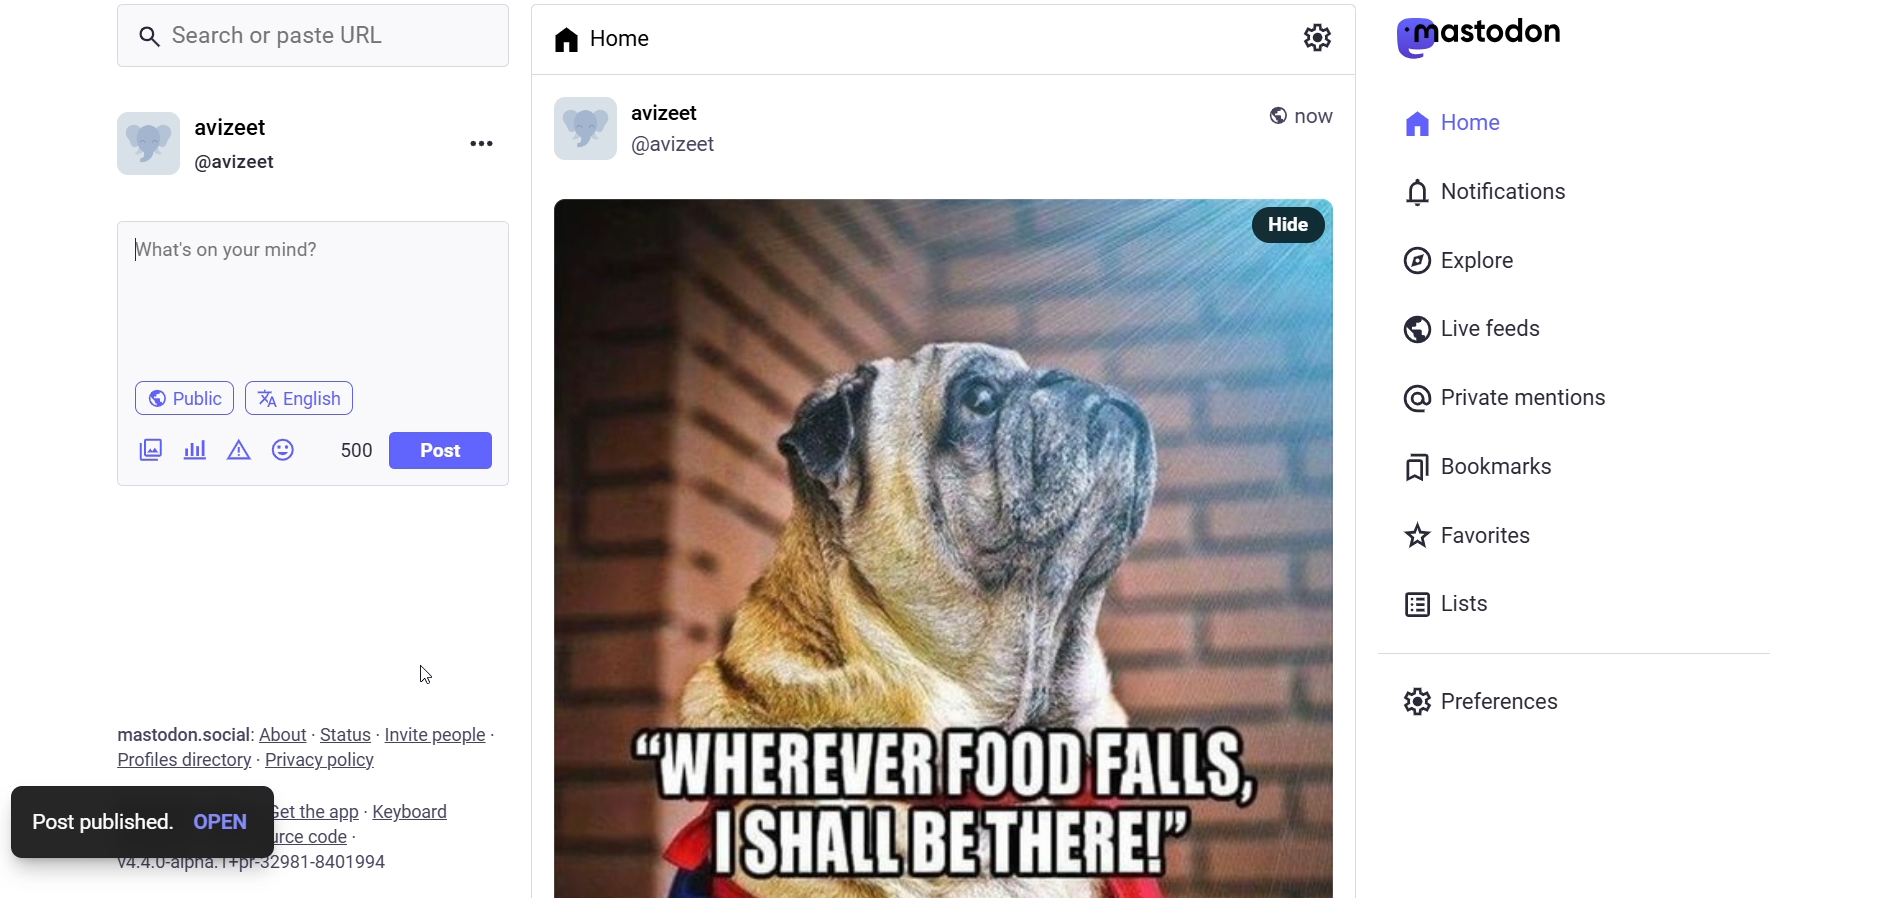 The height and width of the screenshot is (898, 1884). I want to click on public, so click(1287, 112).